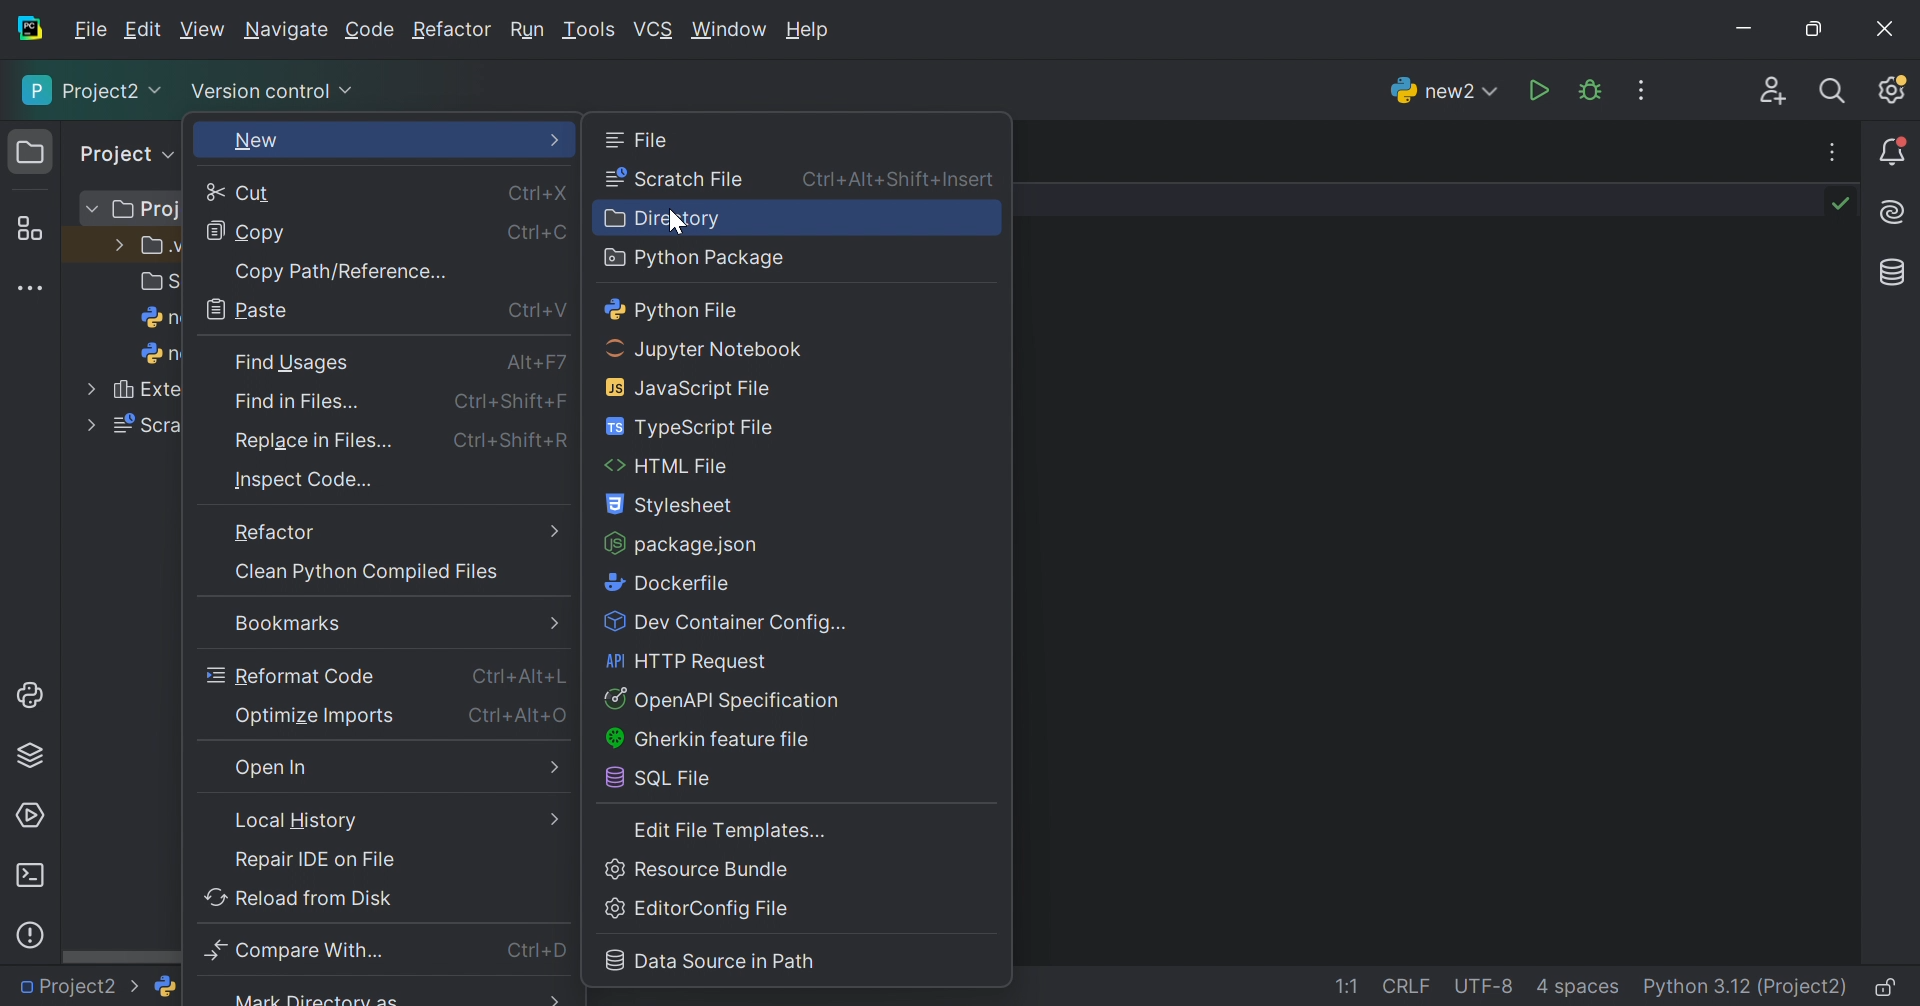 The image size is (1920, 1006). I want to click on Open in, so click(274, 766).